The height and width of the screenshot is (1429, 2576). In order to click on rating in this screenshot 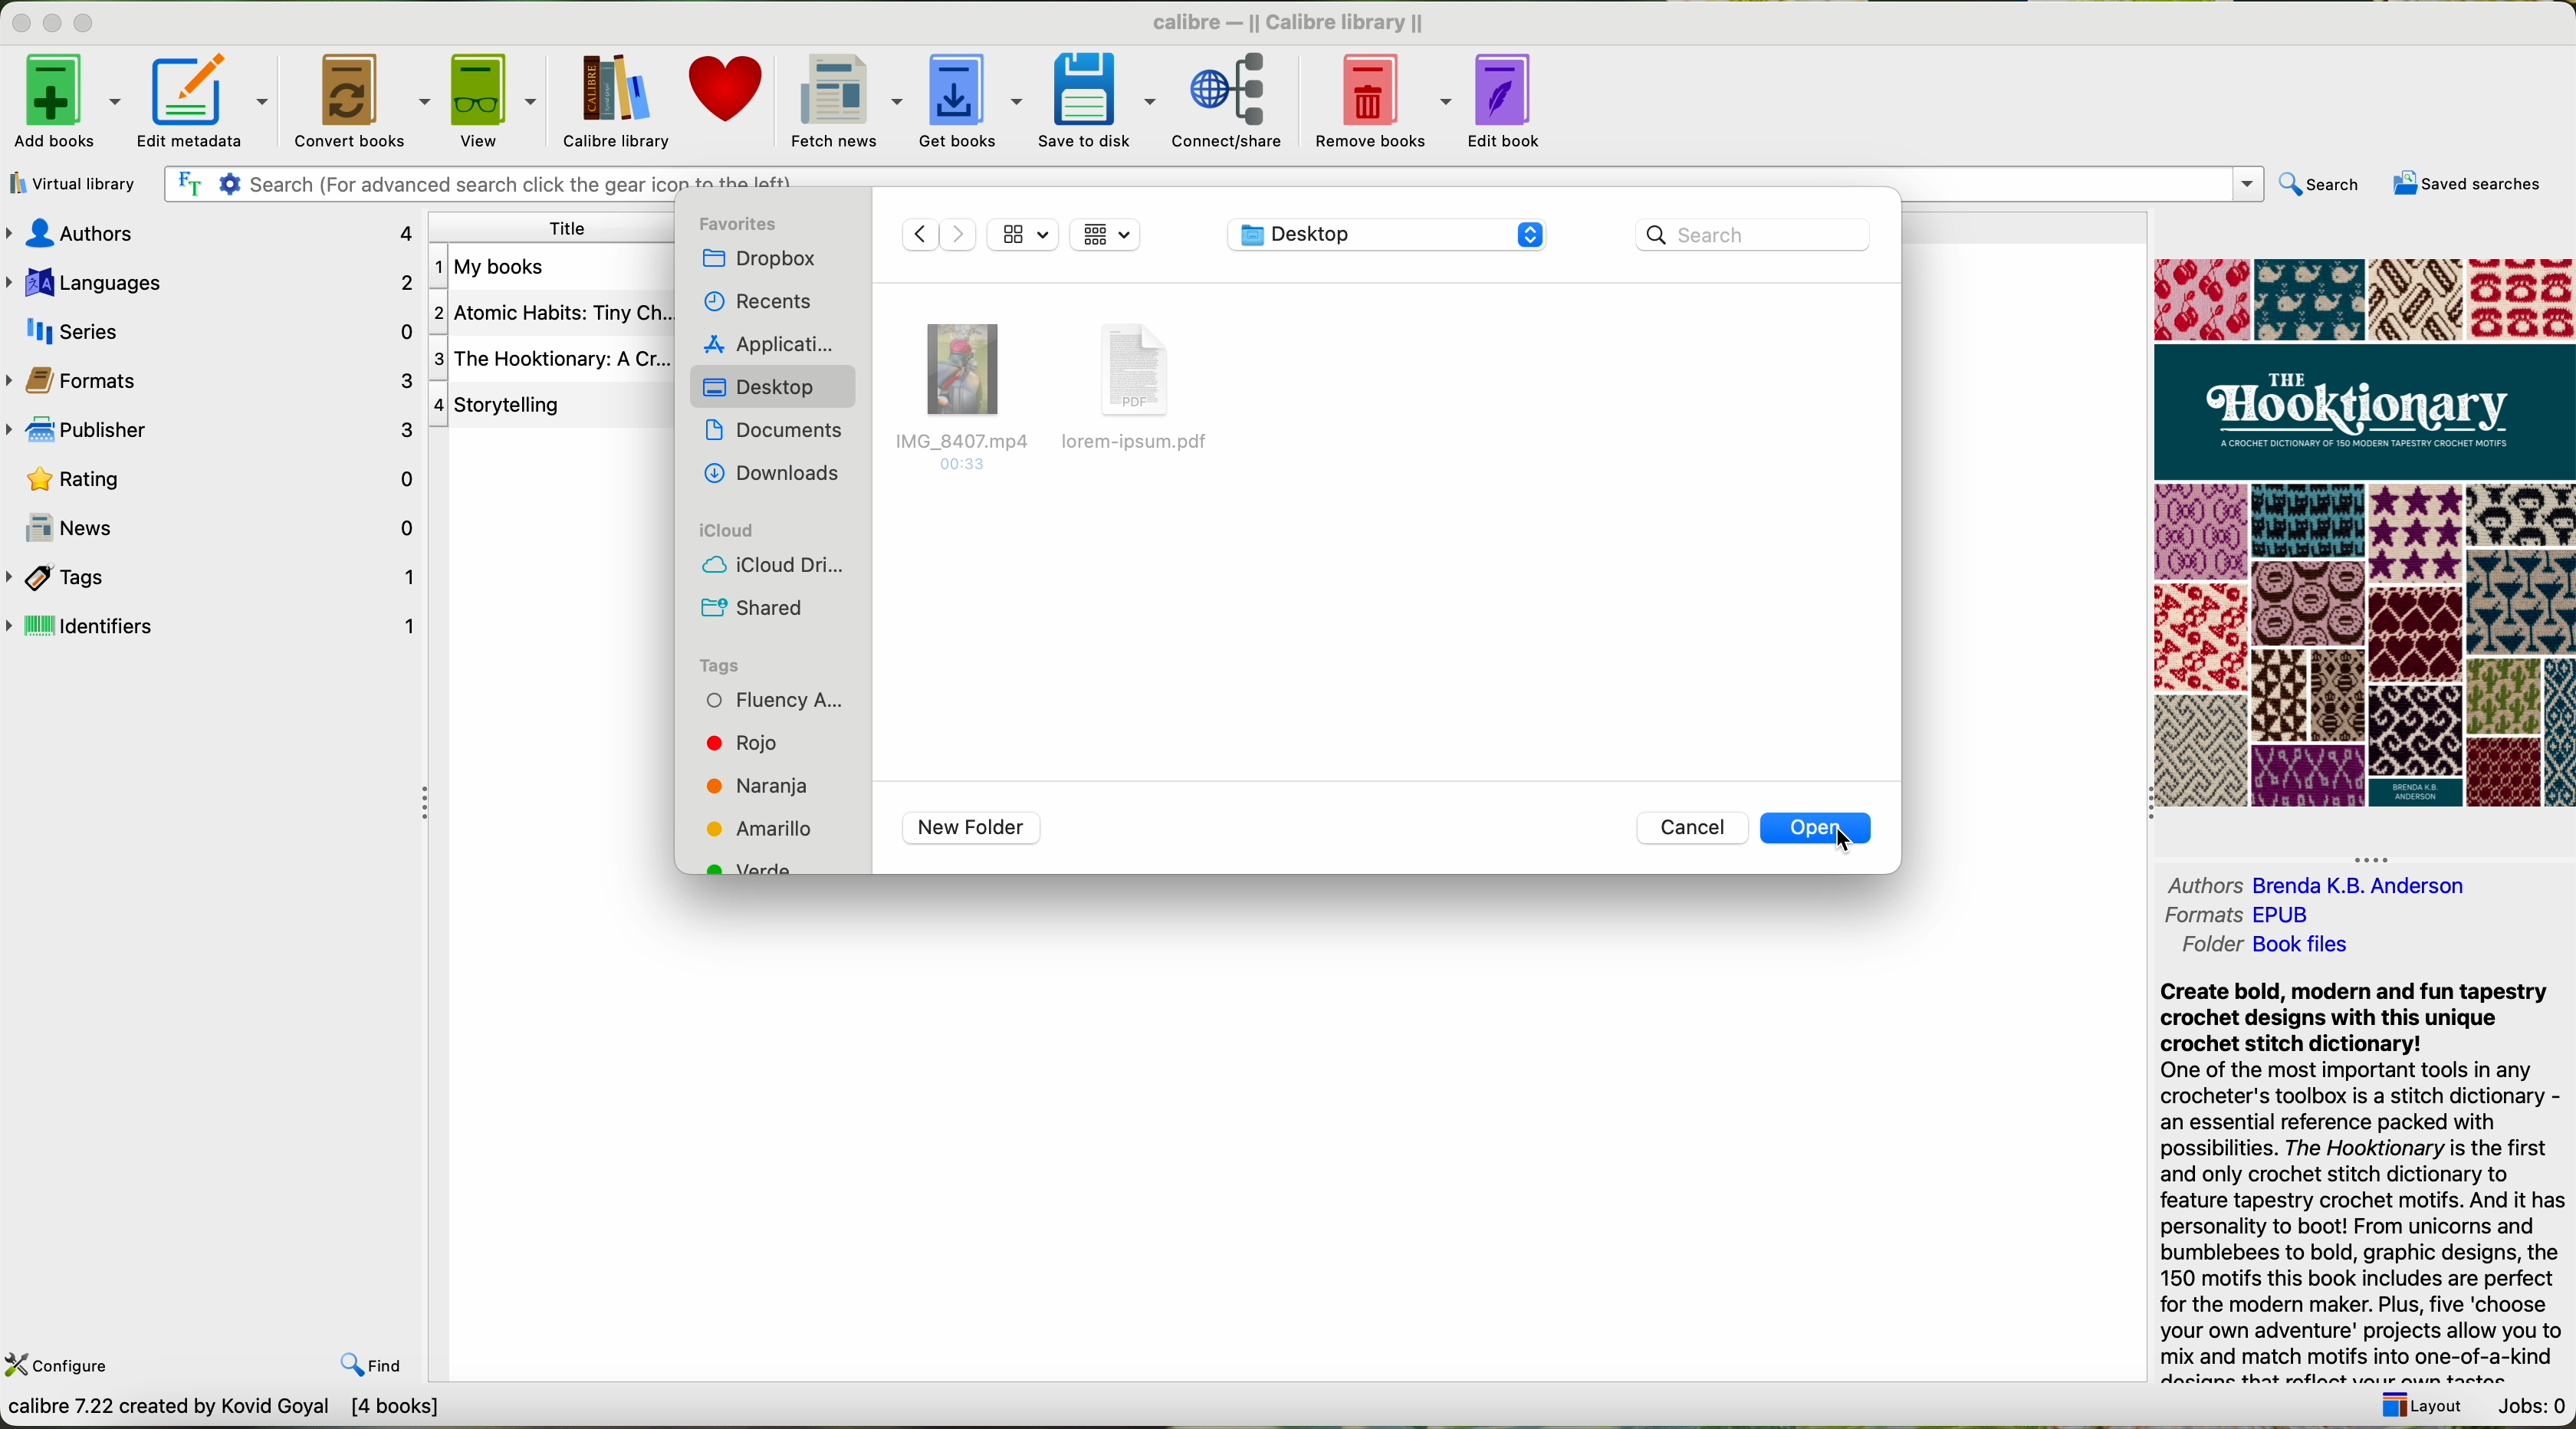, I will do `click(220, 479)`.